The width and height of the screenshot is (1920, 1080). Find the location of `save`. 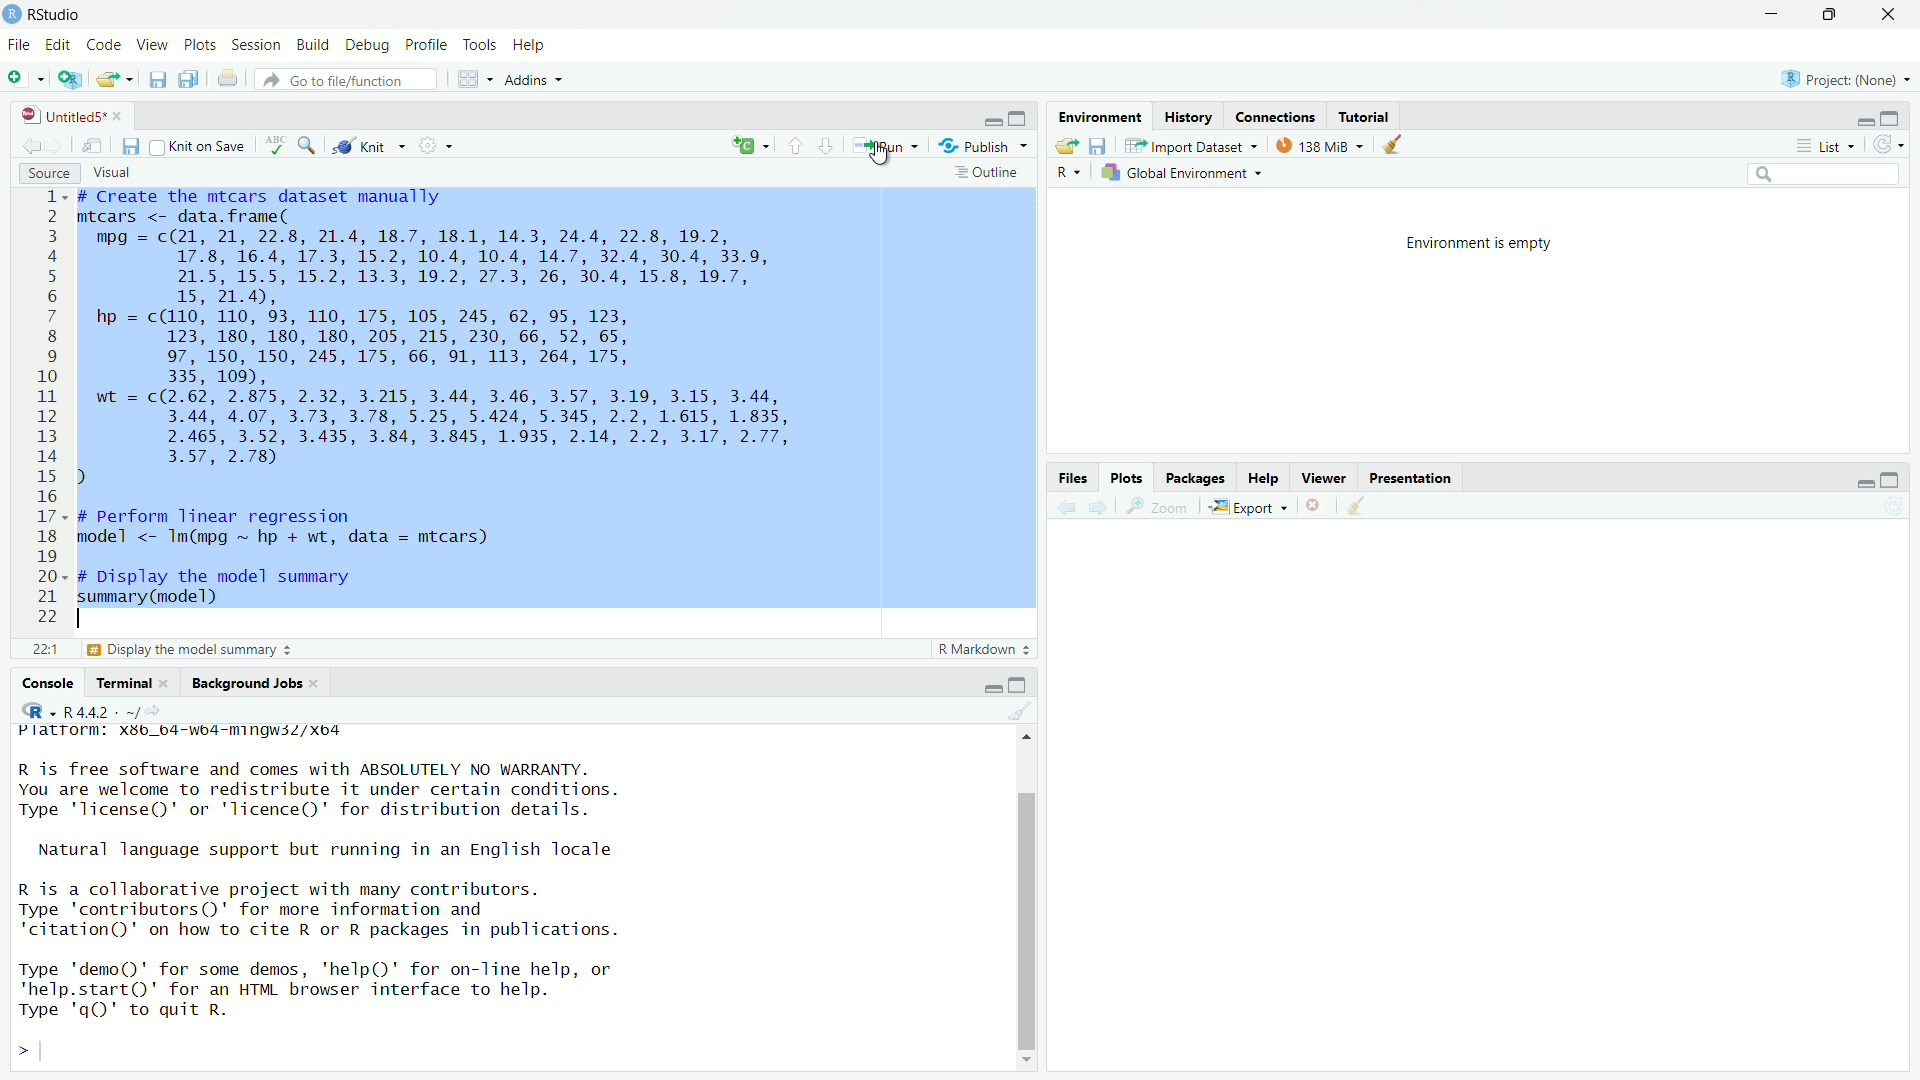

save is located at coordinates (130, 147).